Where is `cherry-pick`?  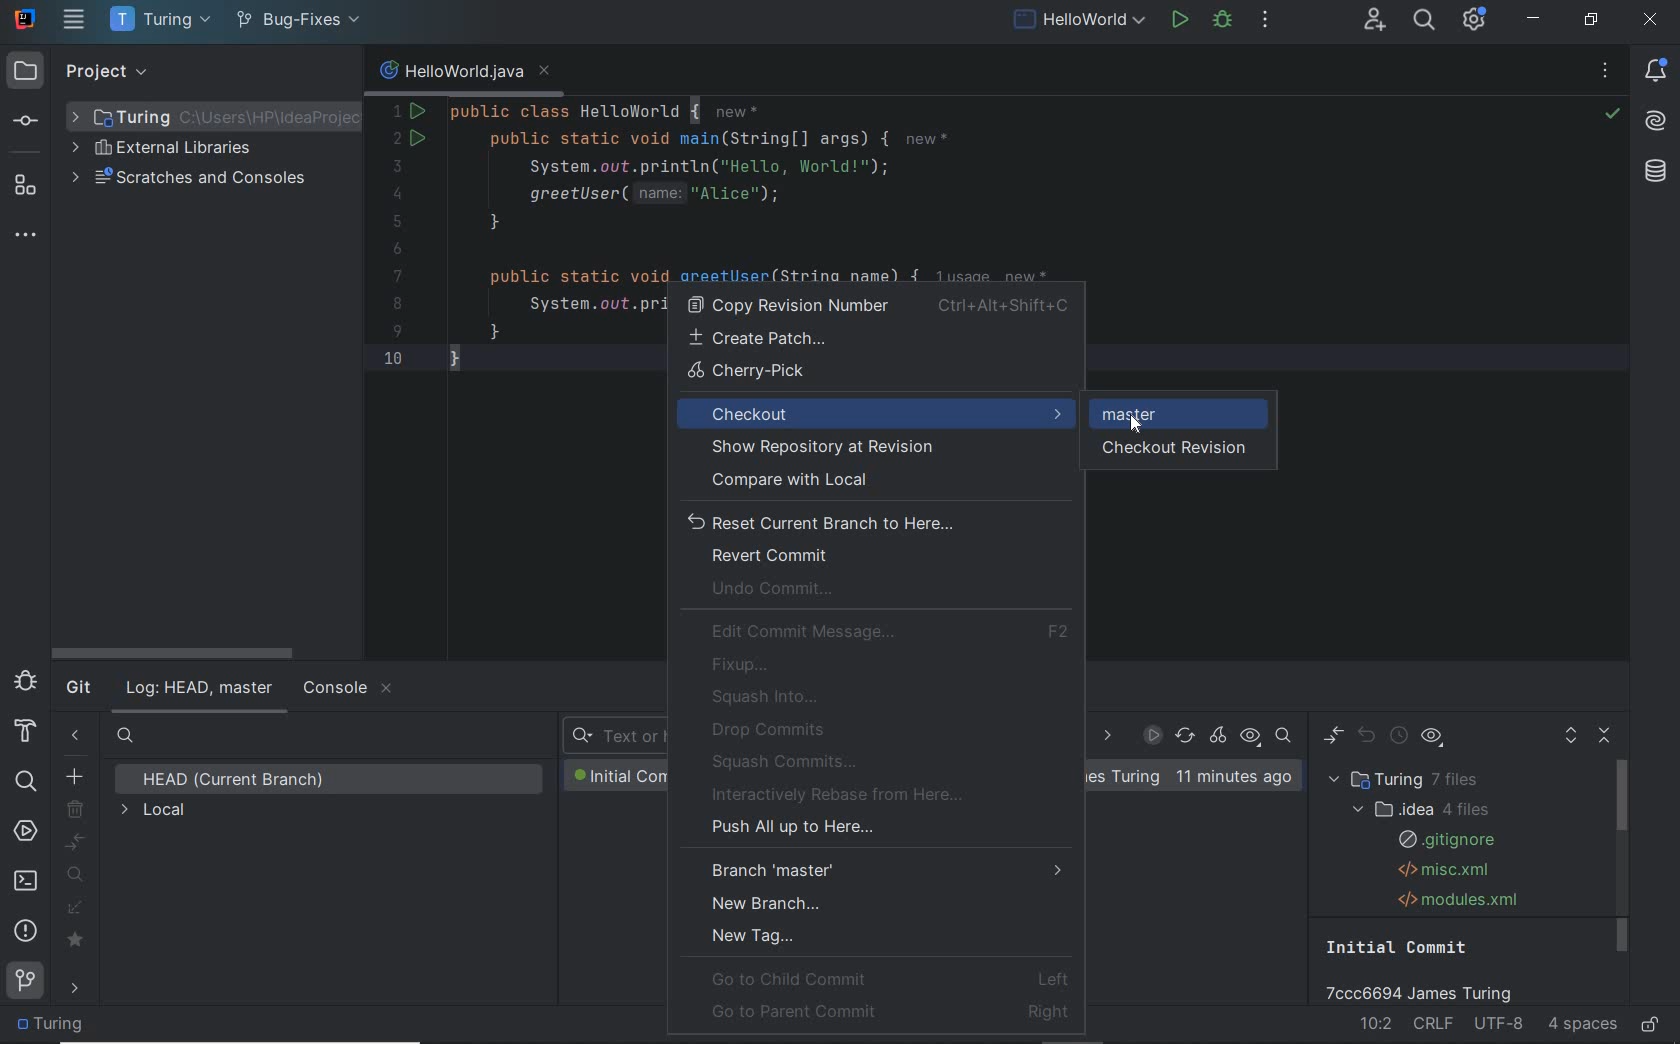
cherry-pick is located at coordinates (882, 374).